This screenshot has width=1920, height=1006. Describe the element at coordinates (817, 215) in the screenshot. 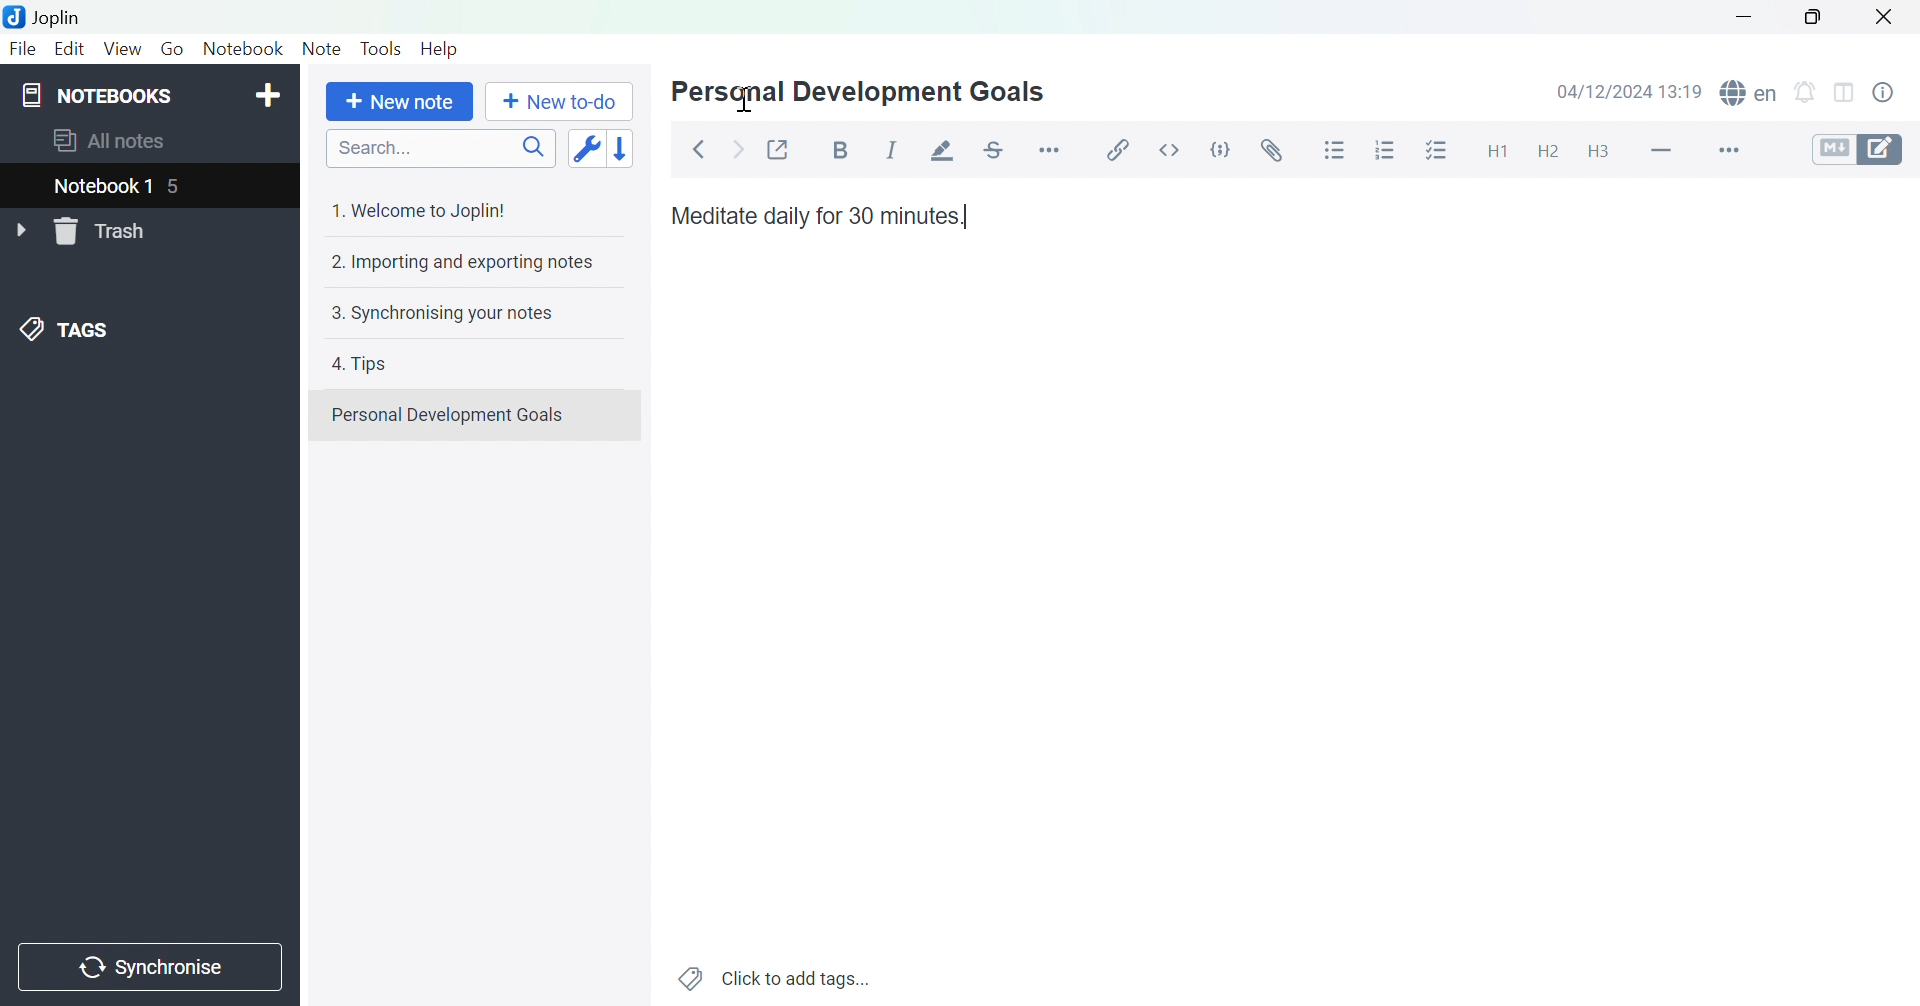

I see `Meditate daily for 30 minutes` at that location.